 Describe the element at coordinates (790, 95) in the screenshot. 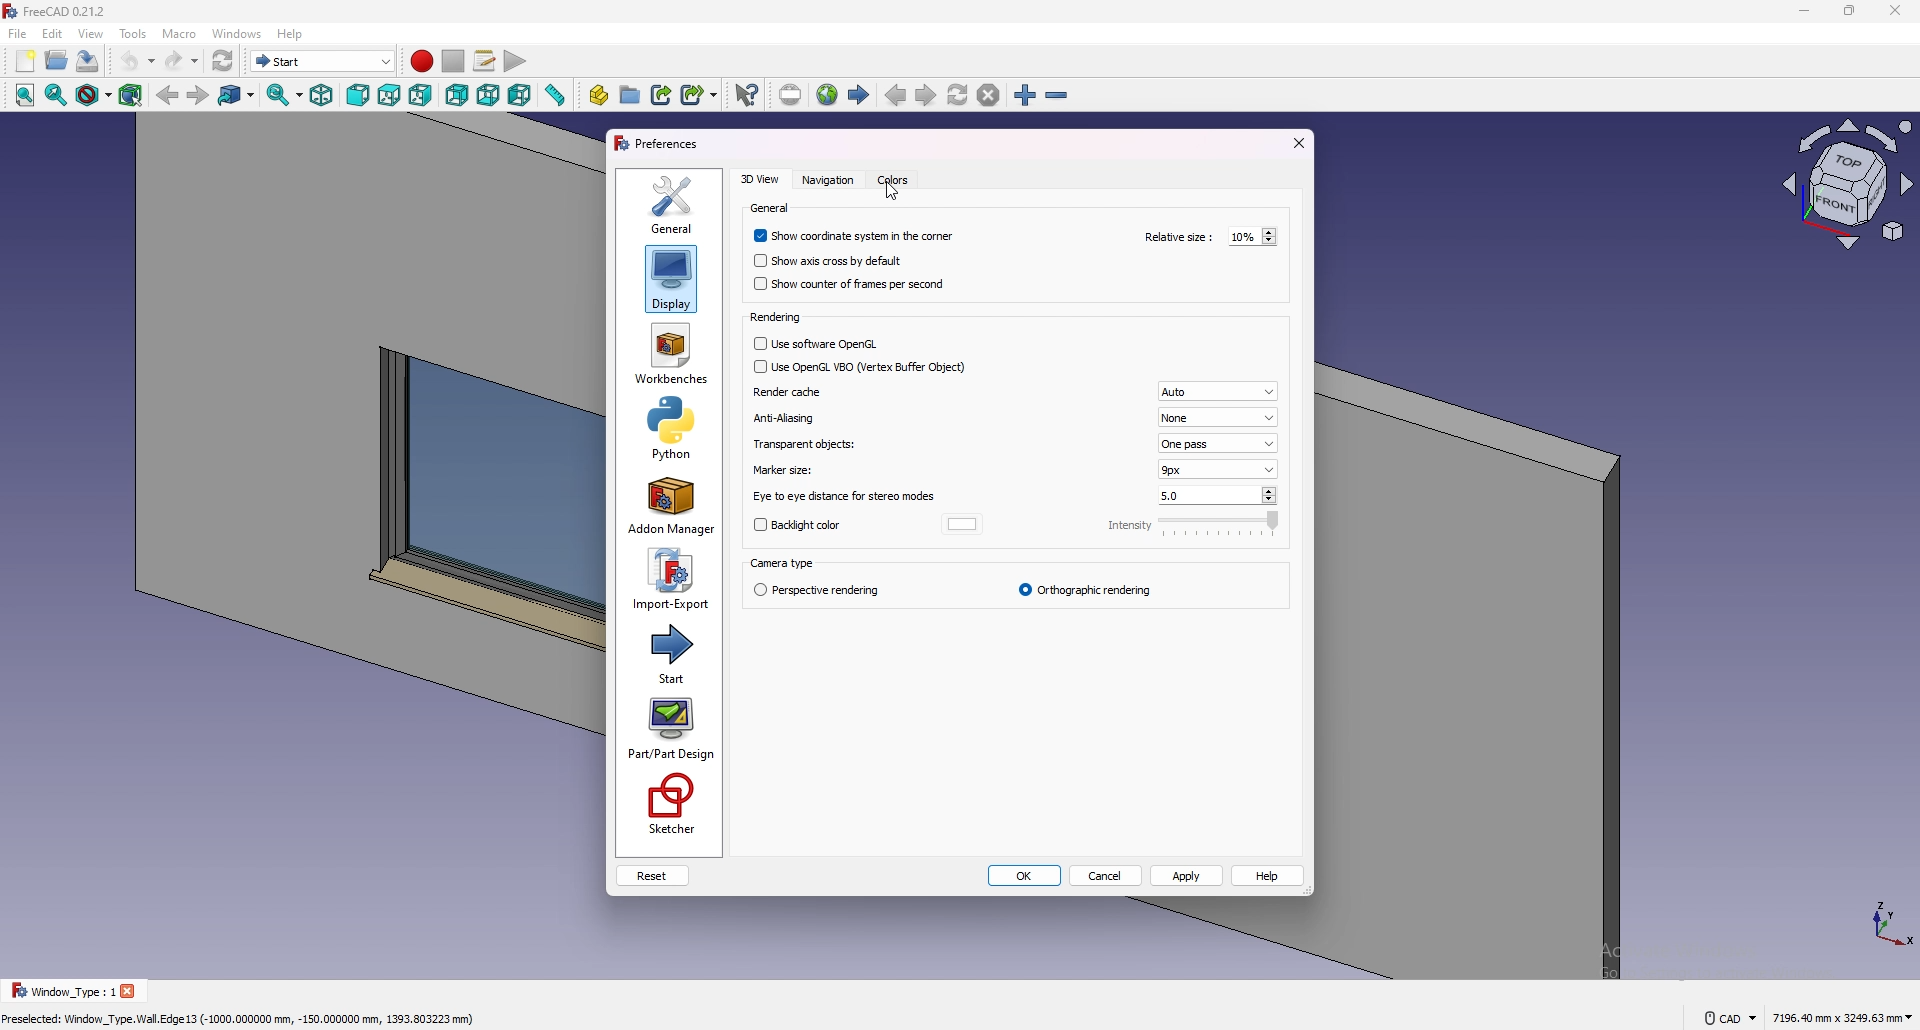

I see `set url` at that location.